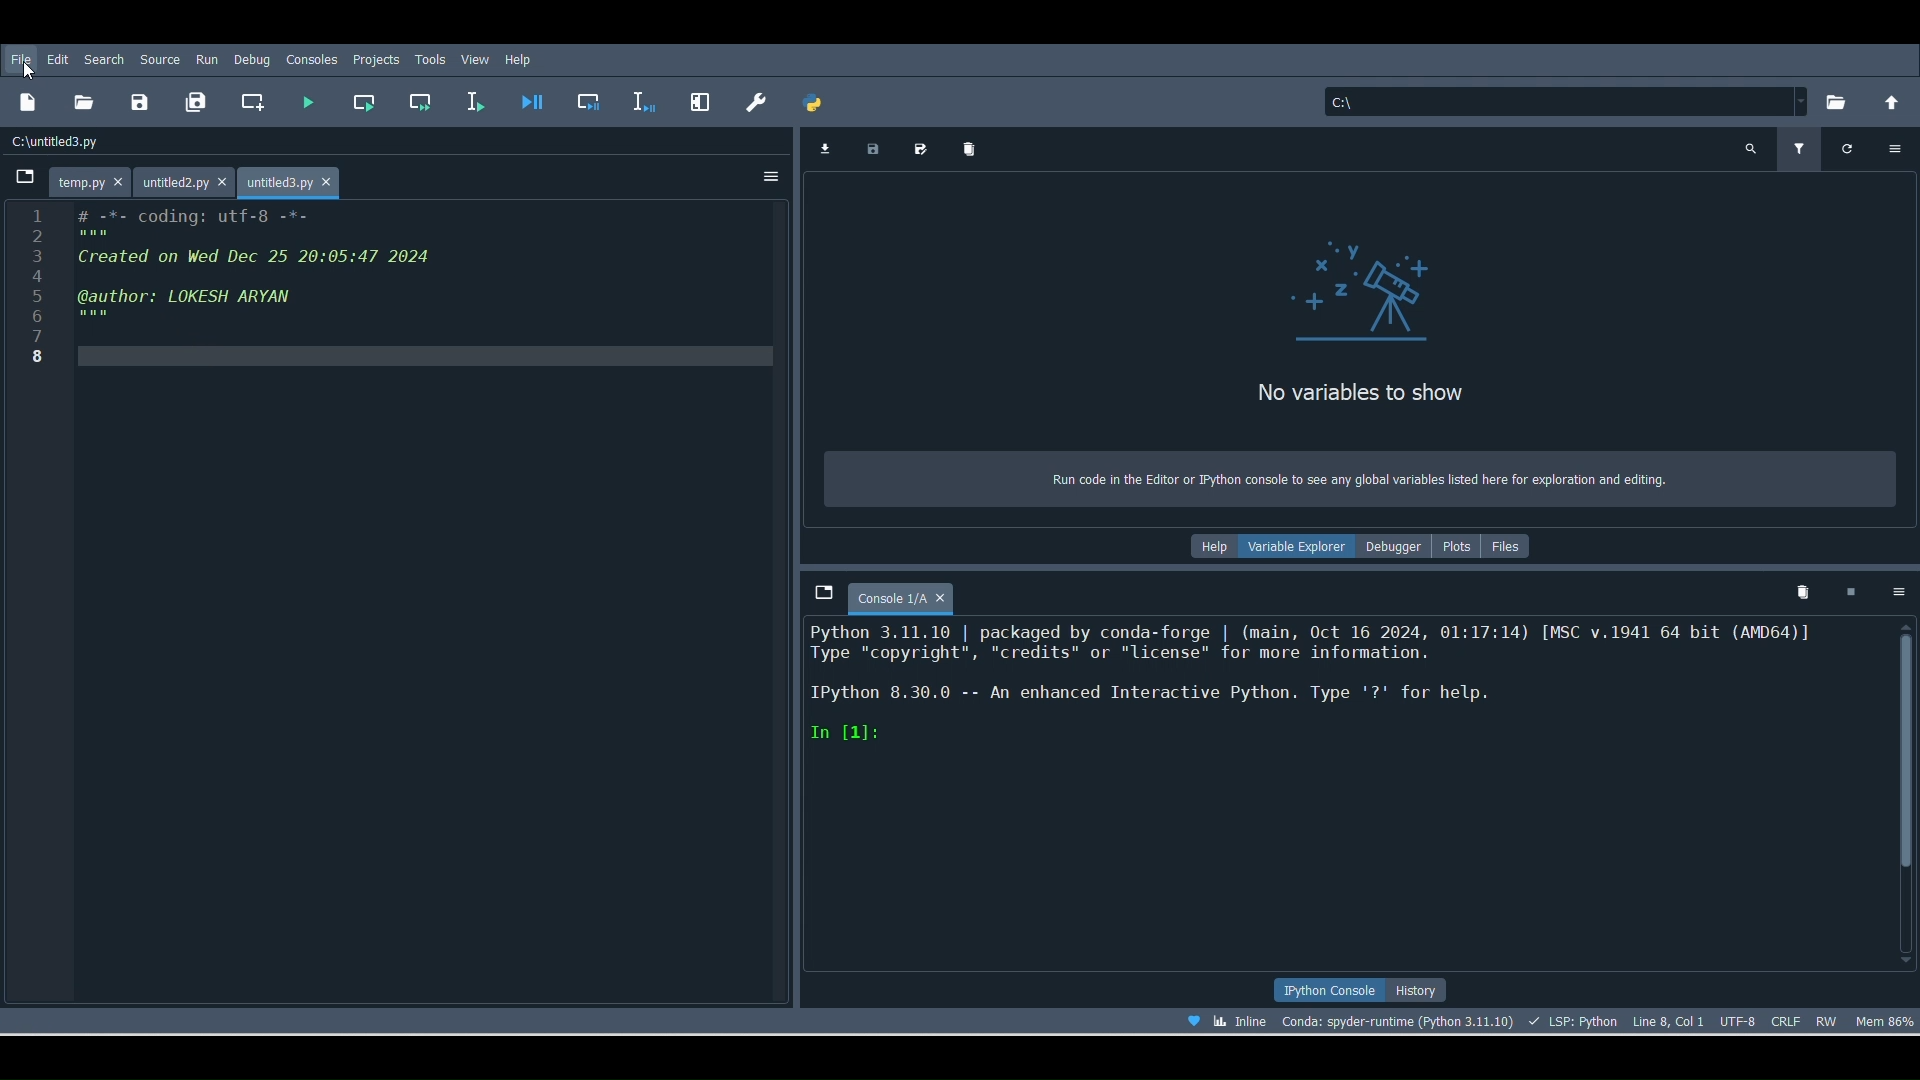  Describe the element at coordinates (1898, 596) in the screenshot. I see `Options` at that location.